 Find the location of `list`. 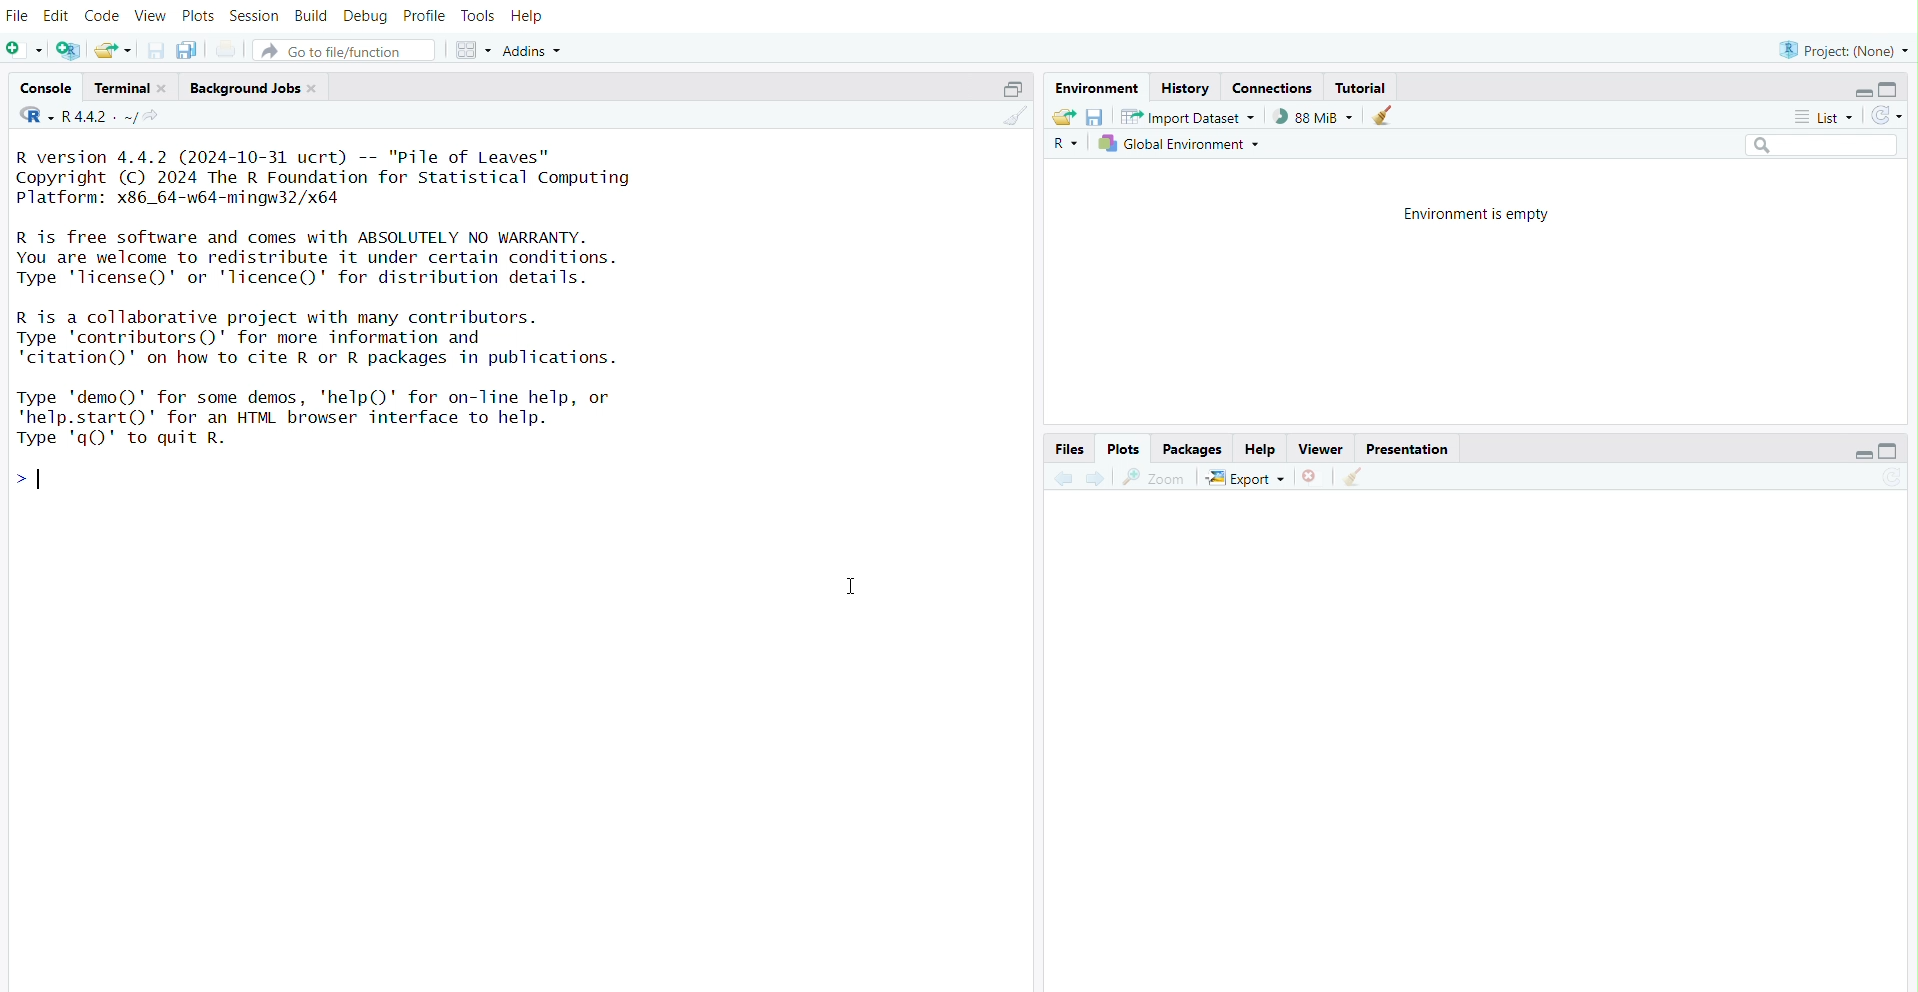

list is located at coordinates (1827, 118).